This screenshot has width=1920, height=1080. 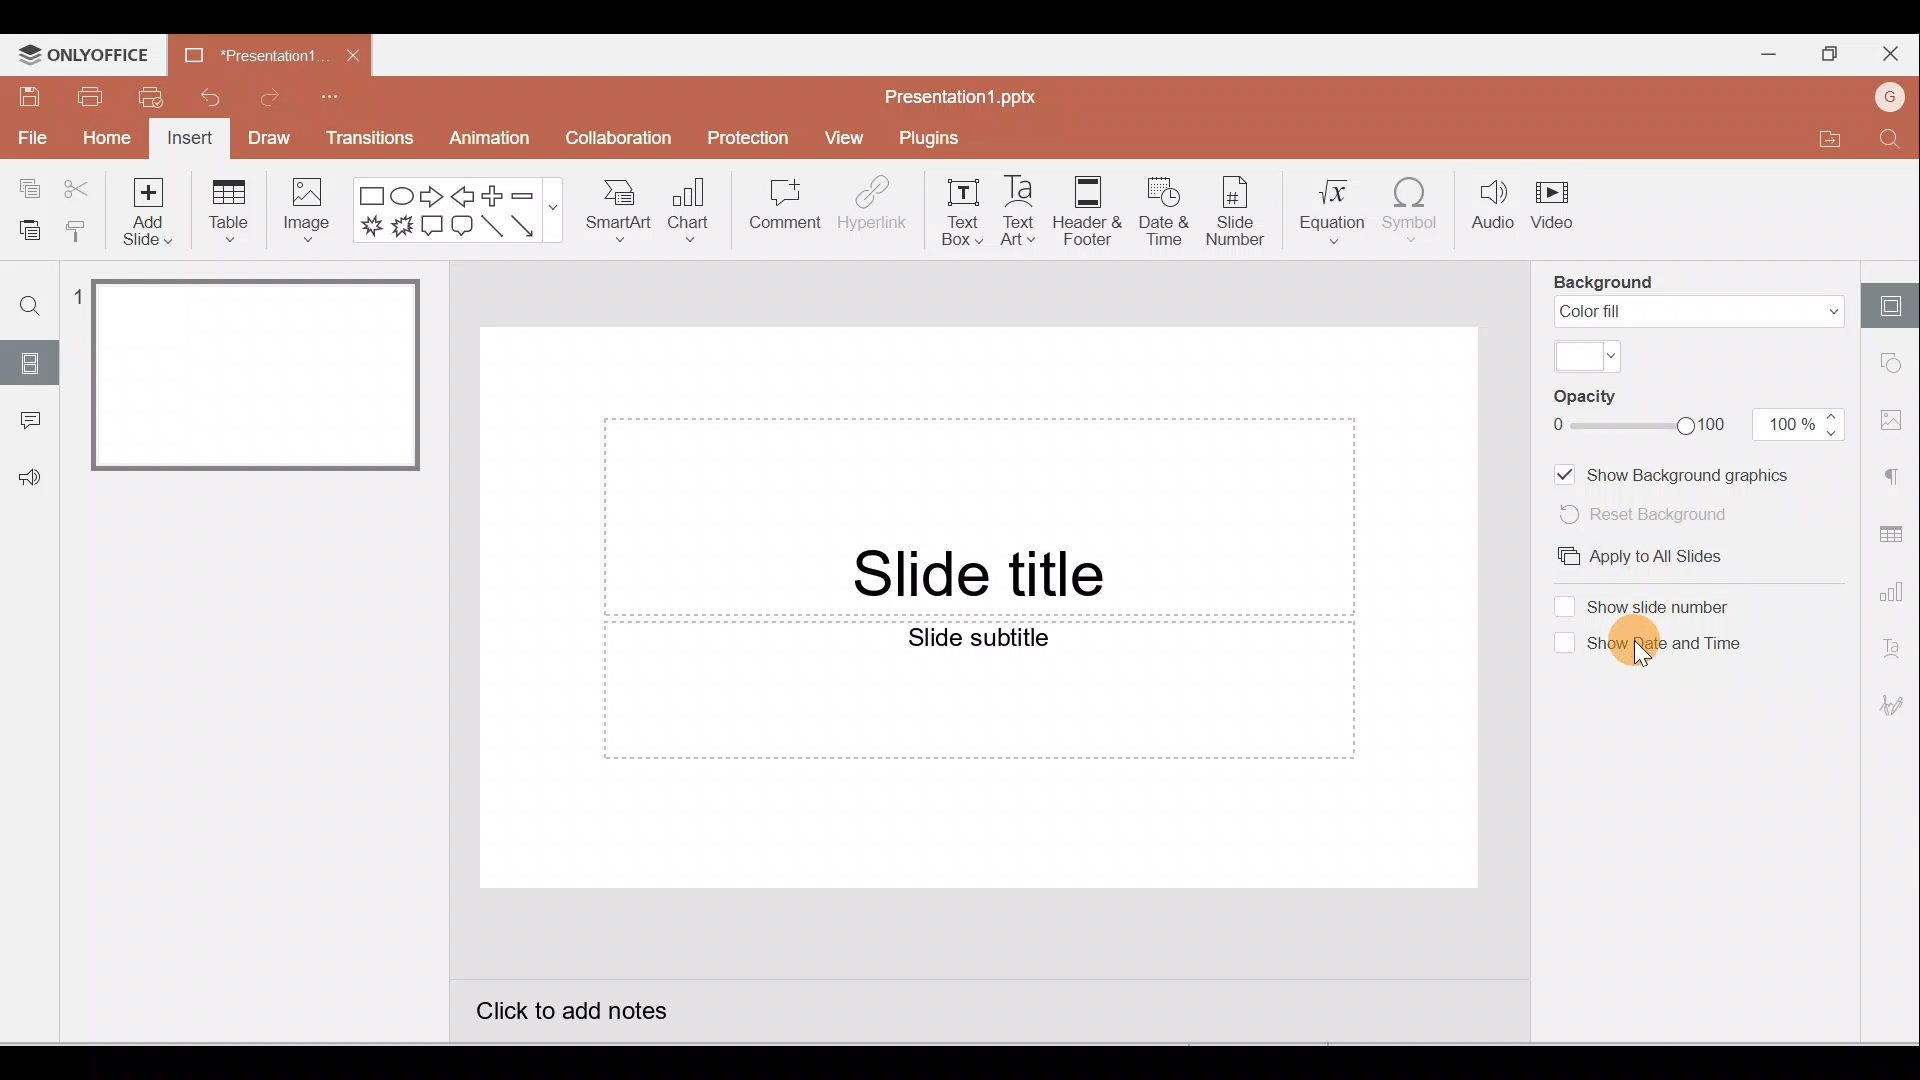 I want to click on Insert, so click(x=188, y=140).